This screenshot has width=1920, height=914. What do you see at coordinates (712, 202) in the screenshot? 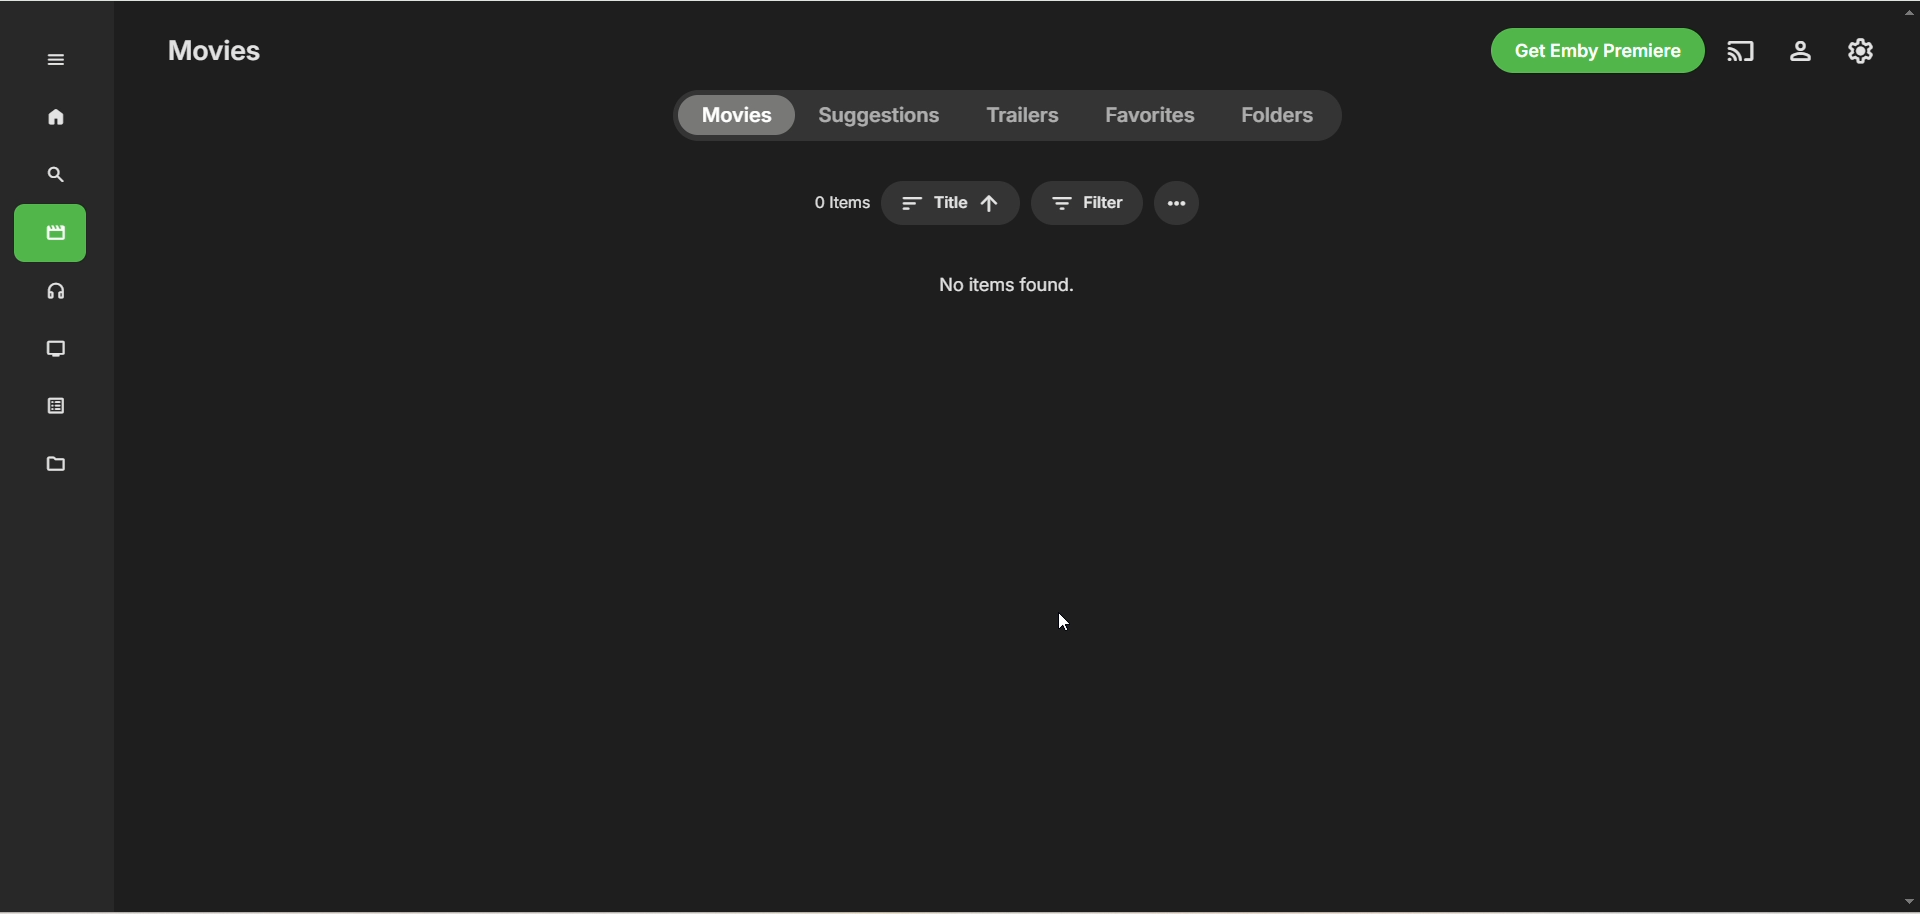
I see `number of items` at bounding box center [712, 202].